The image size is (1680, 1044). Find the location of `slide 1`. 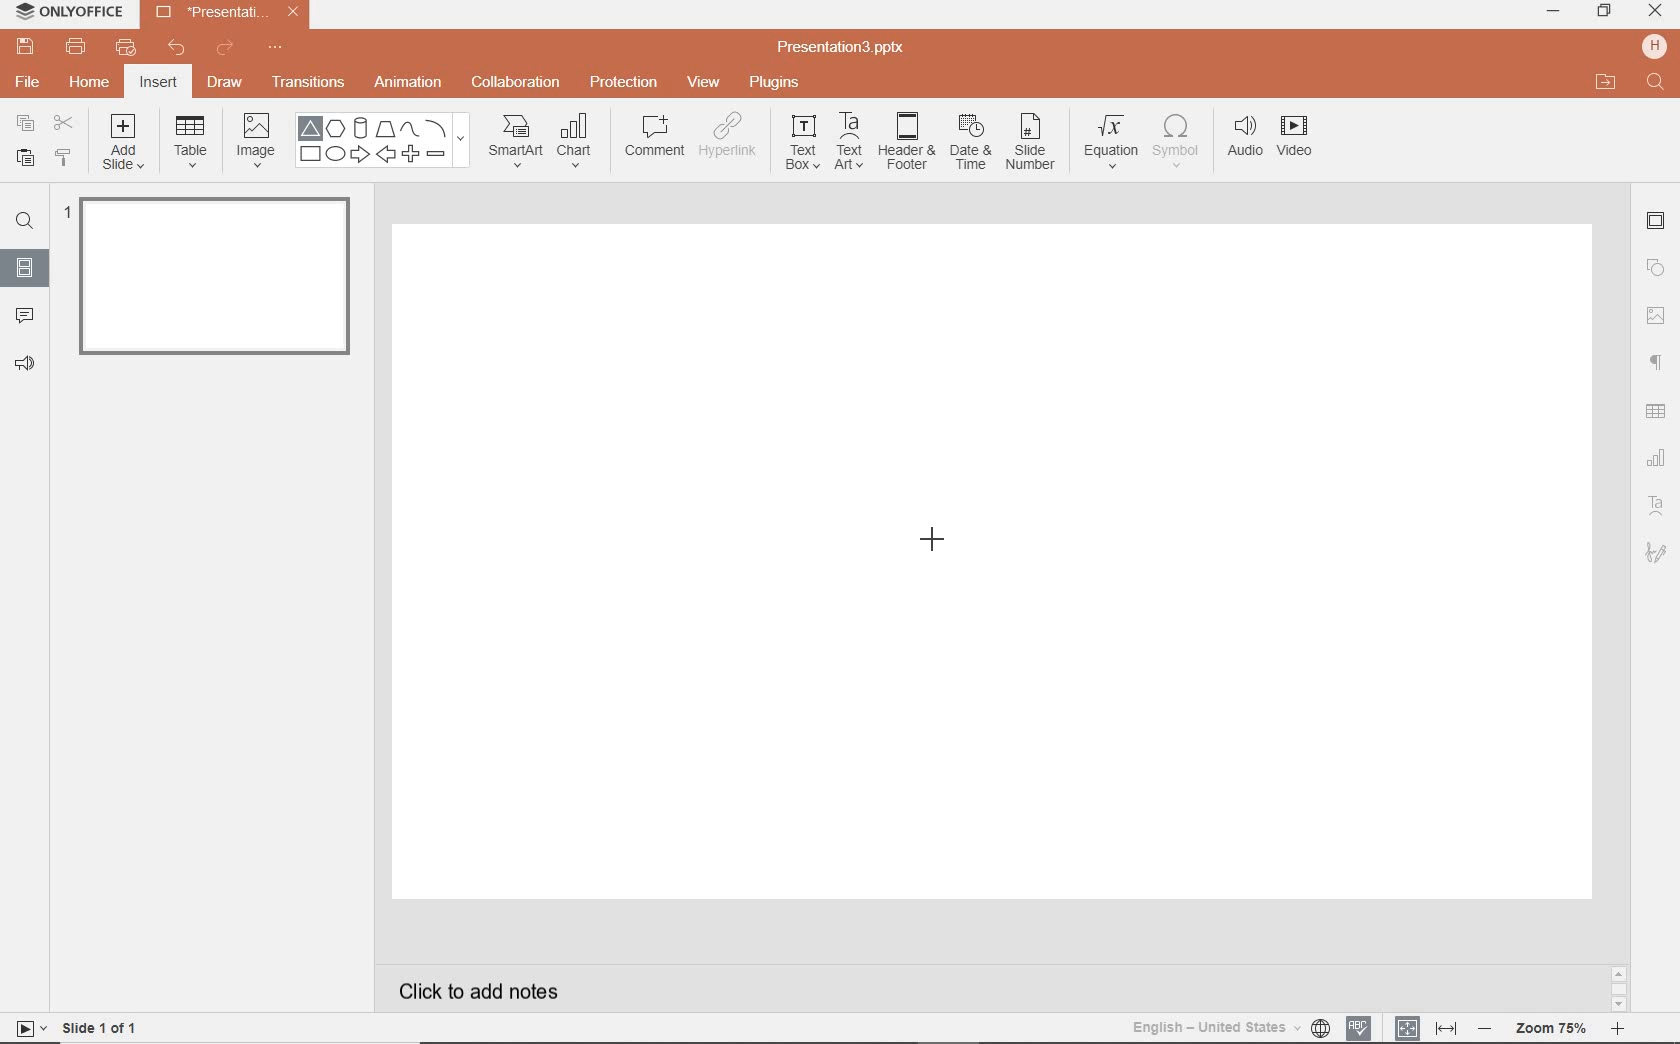

slide 1 is located at coordinates (221, 280).